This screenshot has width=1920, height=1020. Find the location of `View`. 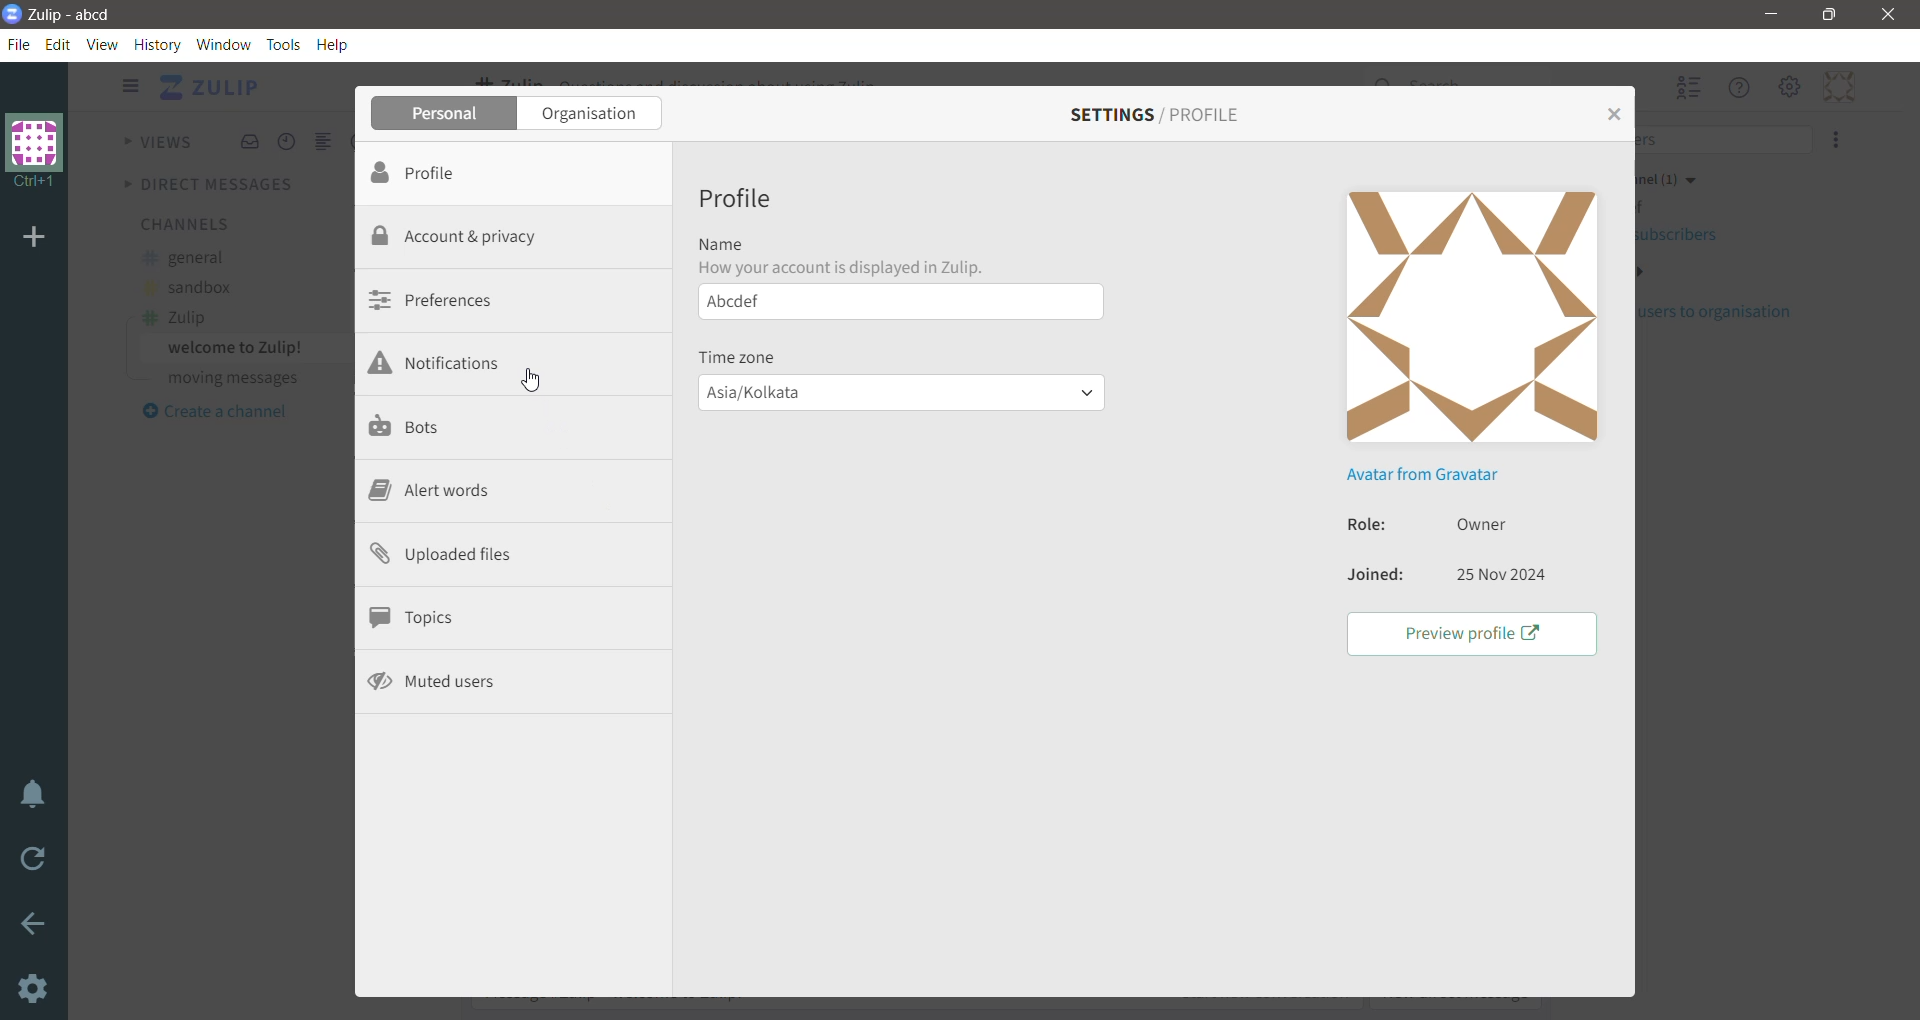

View is located at coordinates (101, 44).